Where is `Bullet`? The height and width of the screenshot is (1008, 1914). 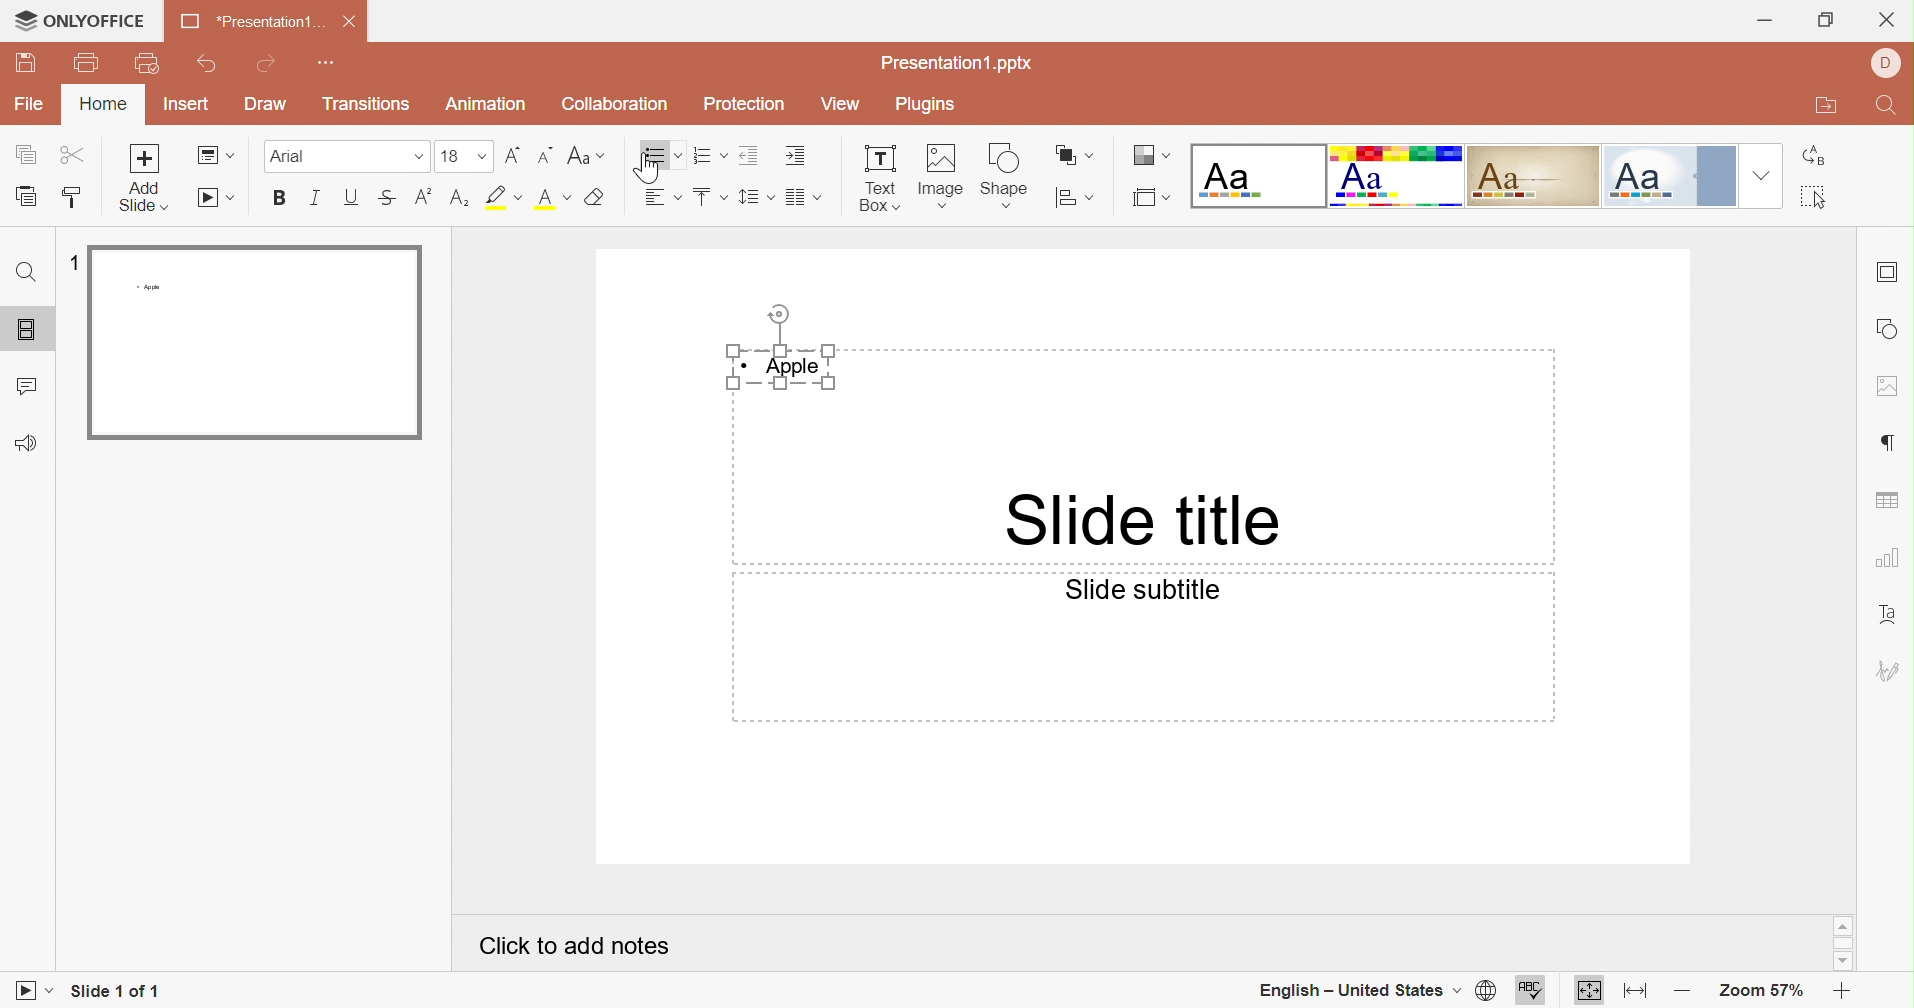 Bullet is located at coordinates (745, 365).